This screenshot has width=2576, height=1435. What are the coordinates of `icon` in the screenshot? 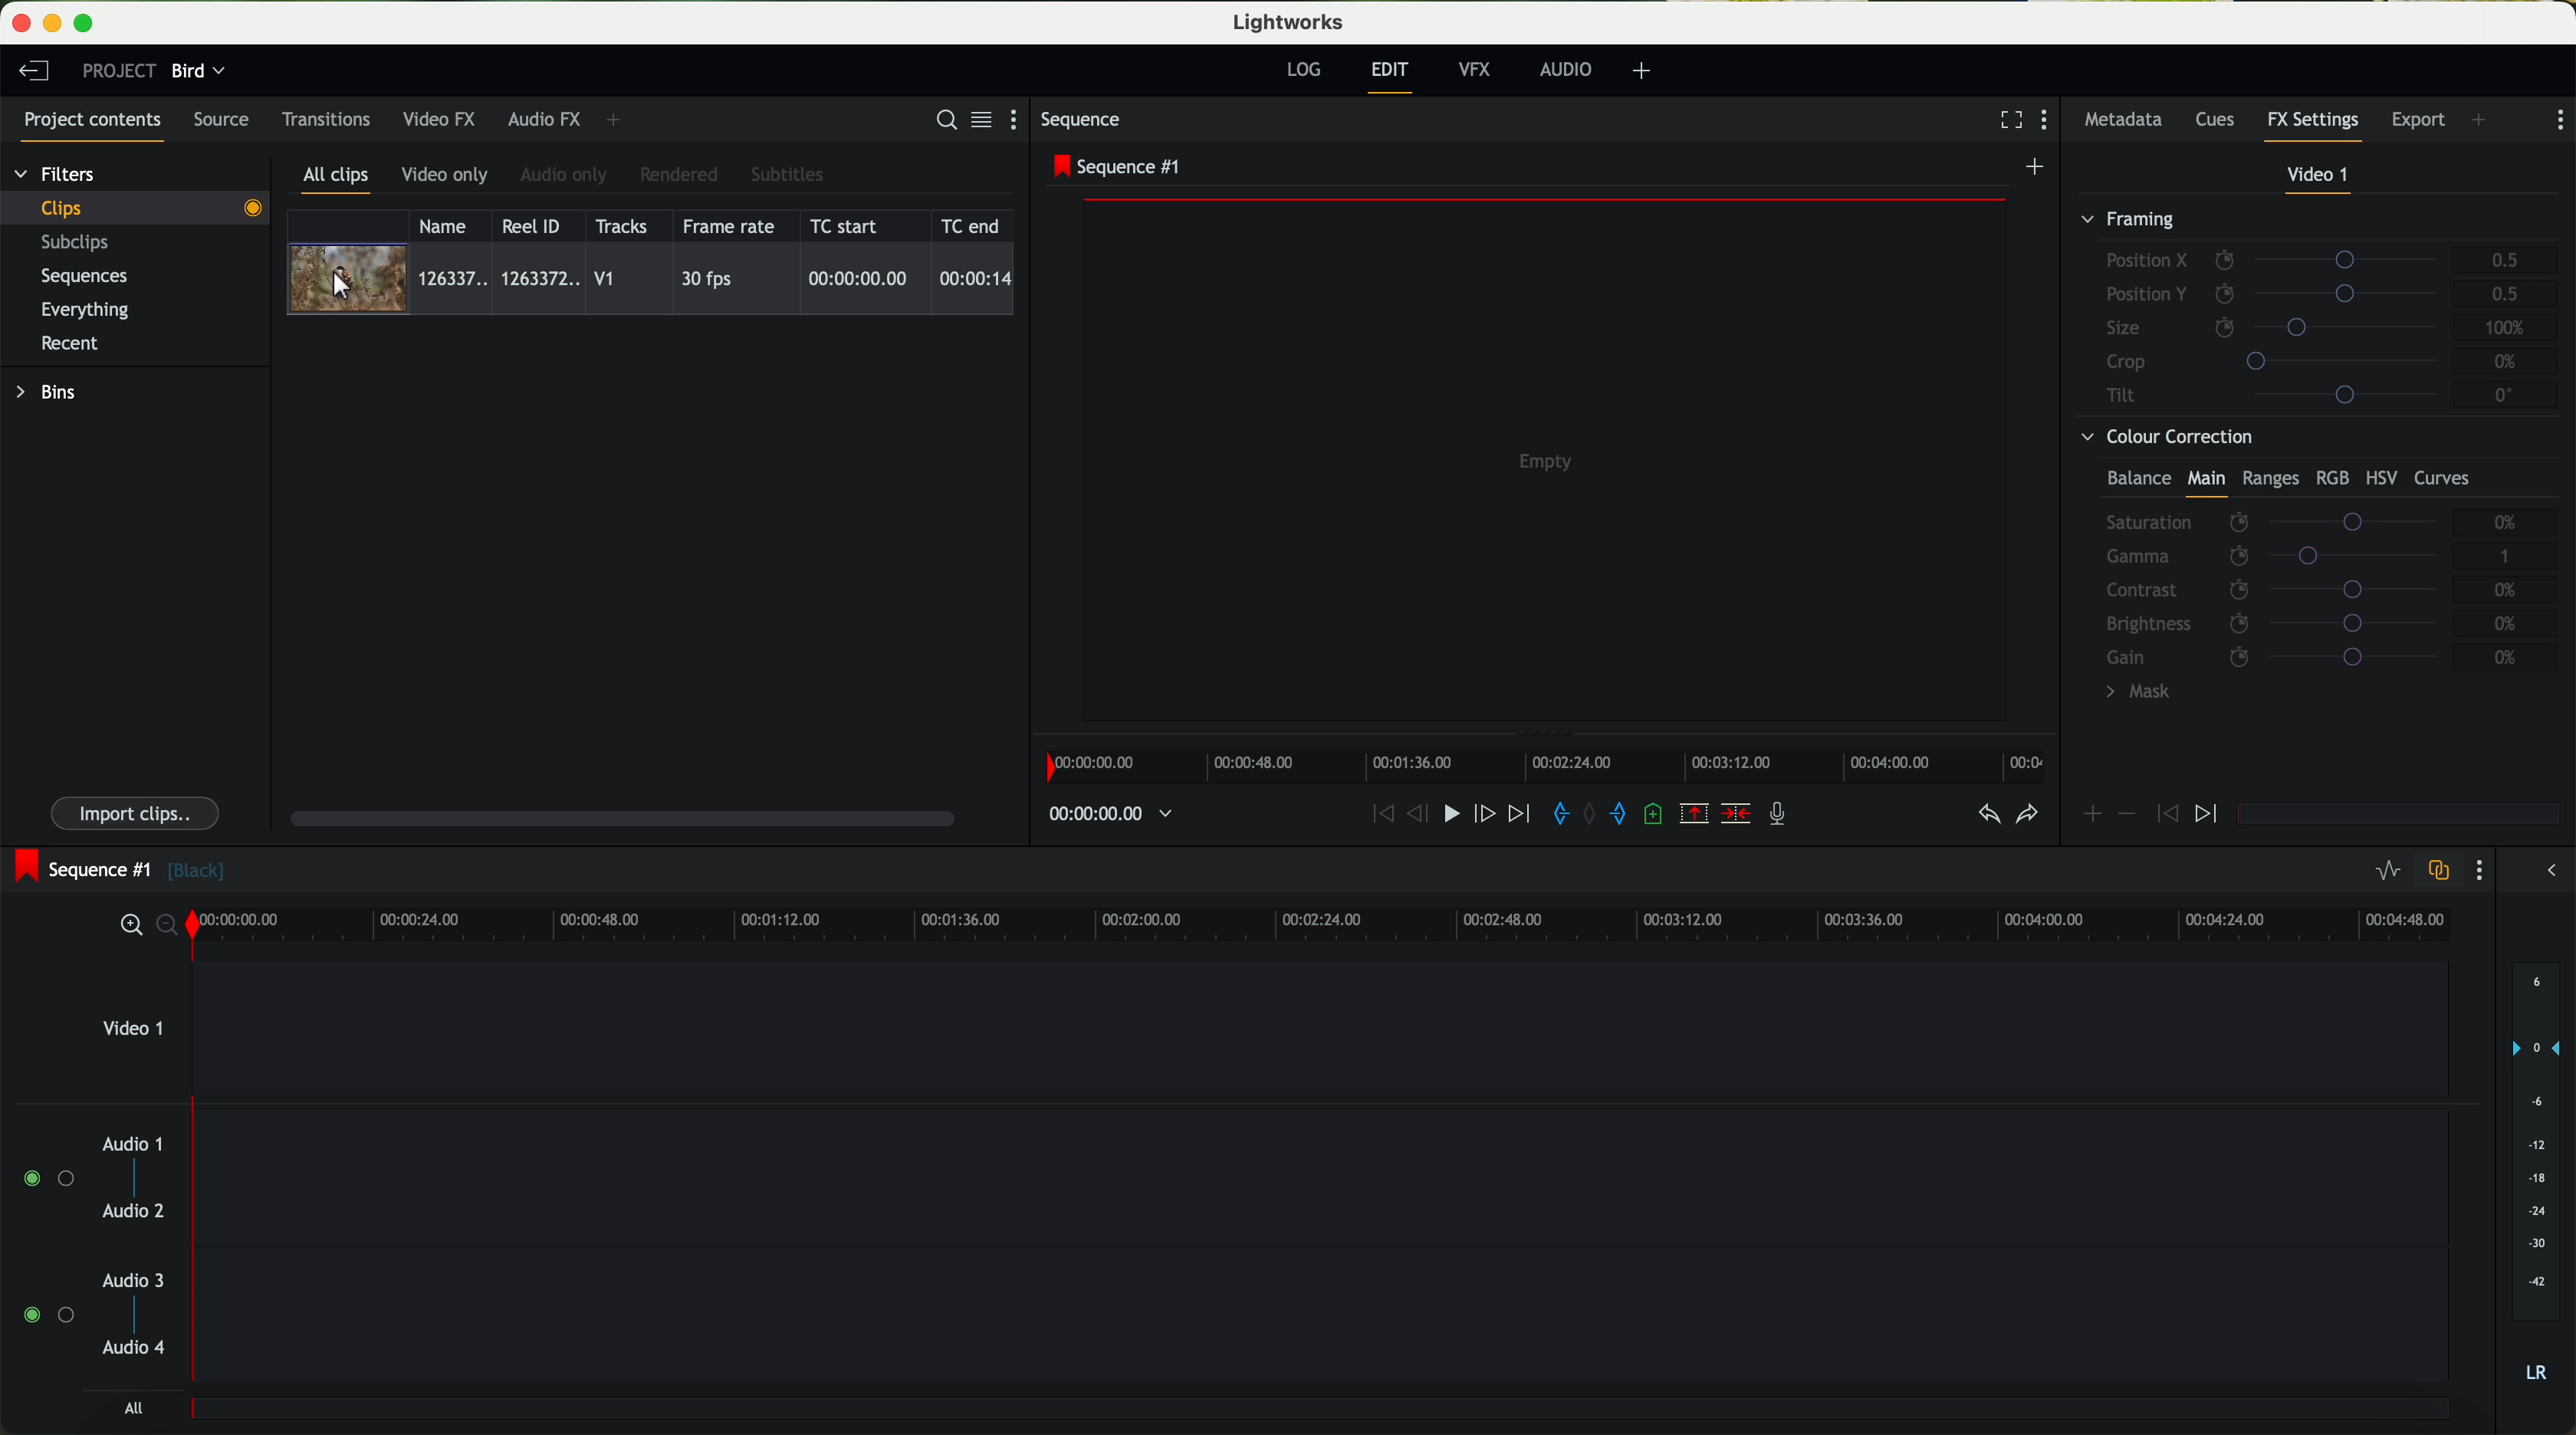 It's located at (2209, 815).